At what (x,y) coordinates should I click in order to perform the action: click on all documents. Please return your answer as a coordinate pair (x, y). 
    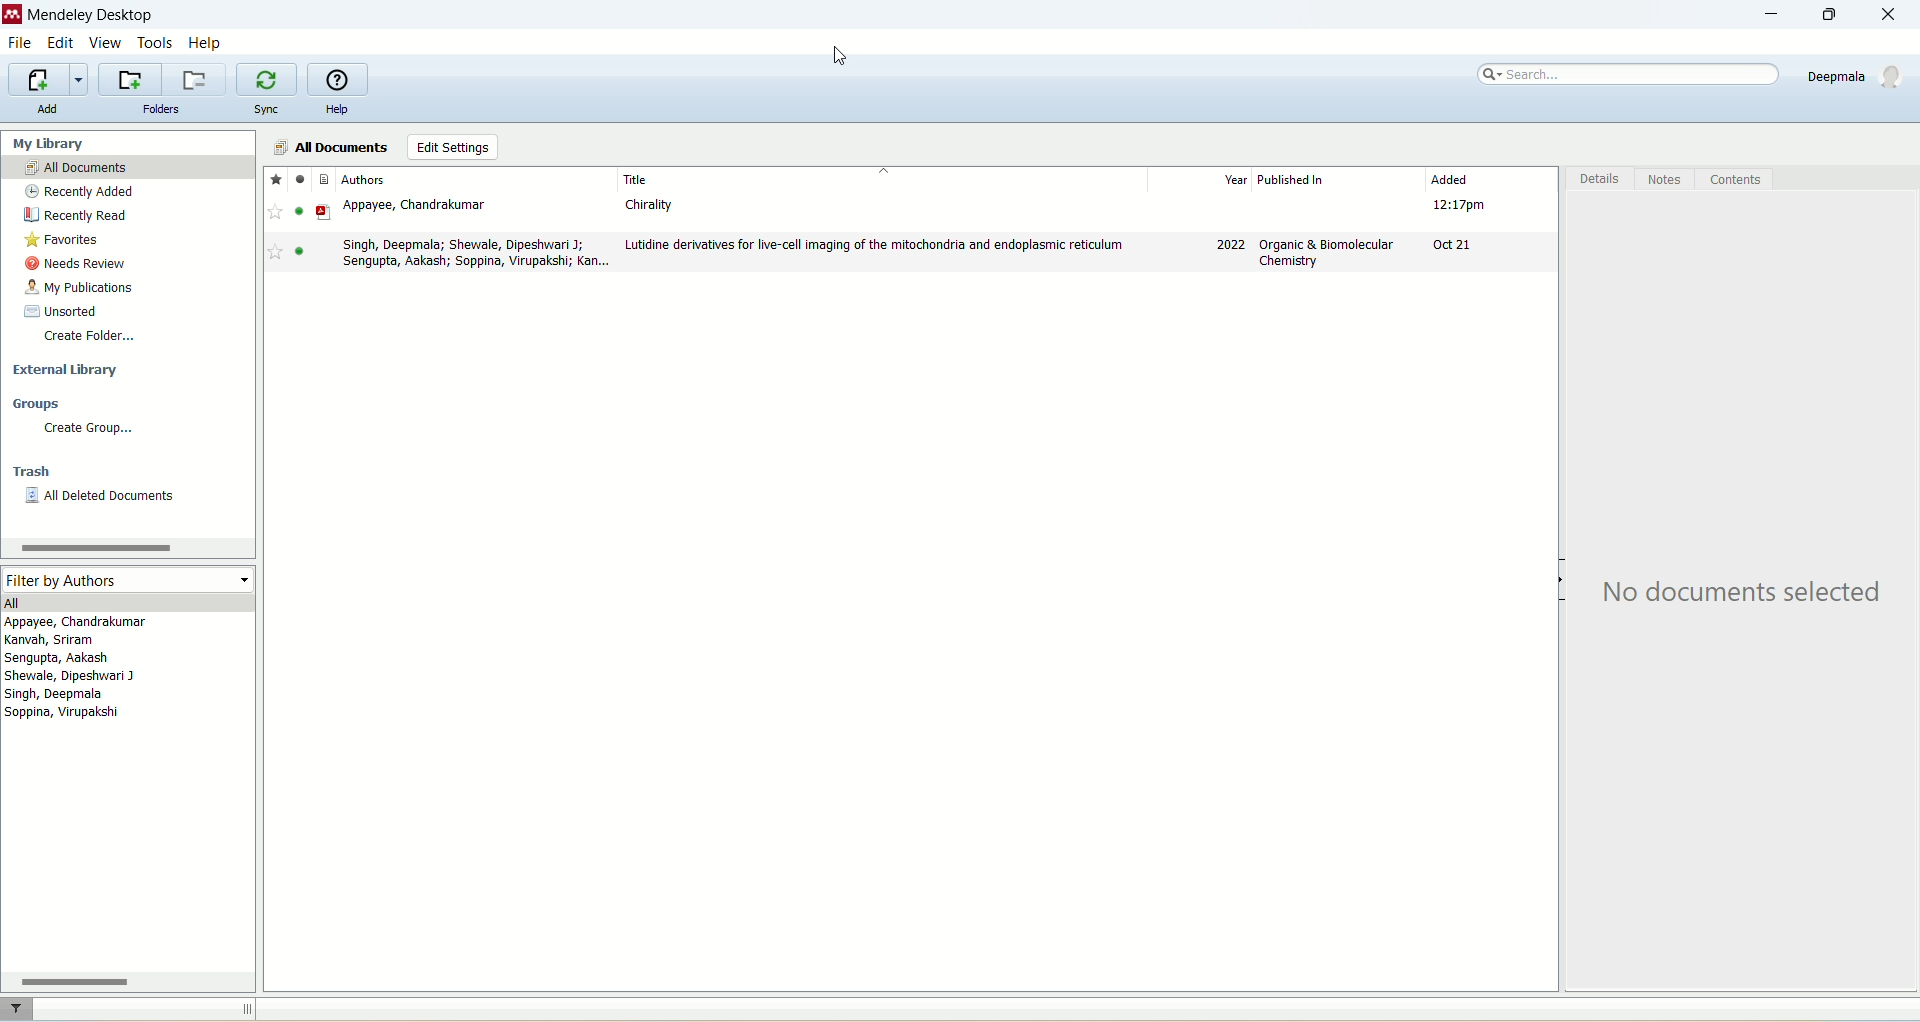
    Looking at the image, I should click on (328, 147).